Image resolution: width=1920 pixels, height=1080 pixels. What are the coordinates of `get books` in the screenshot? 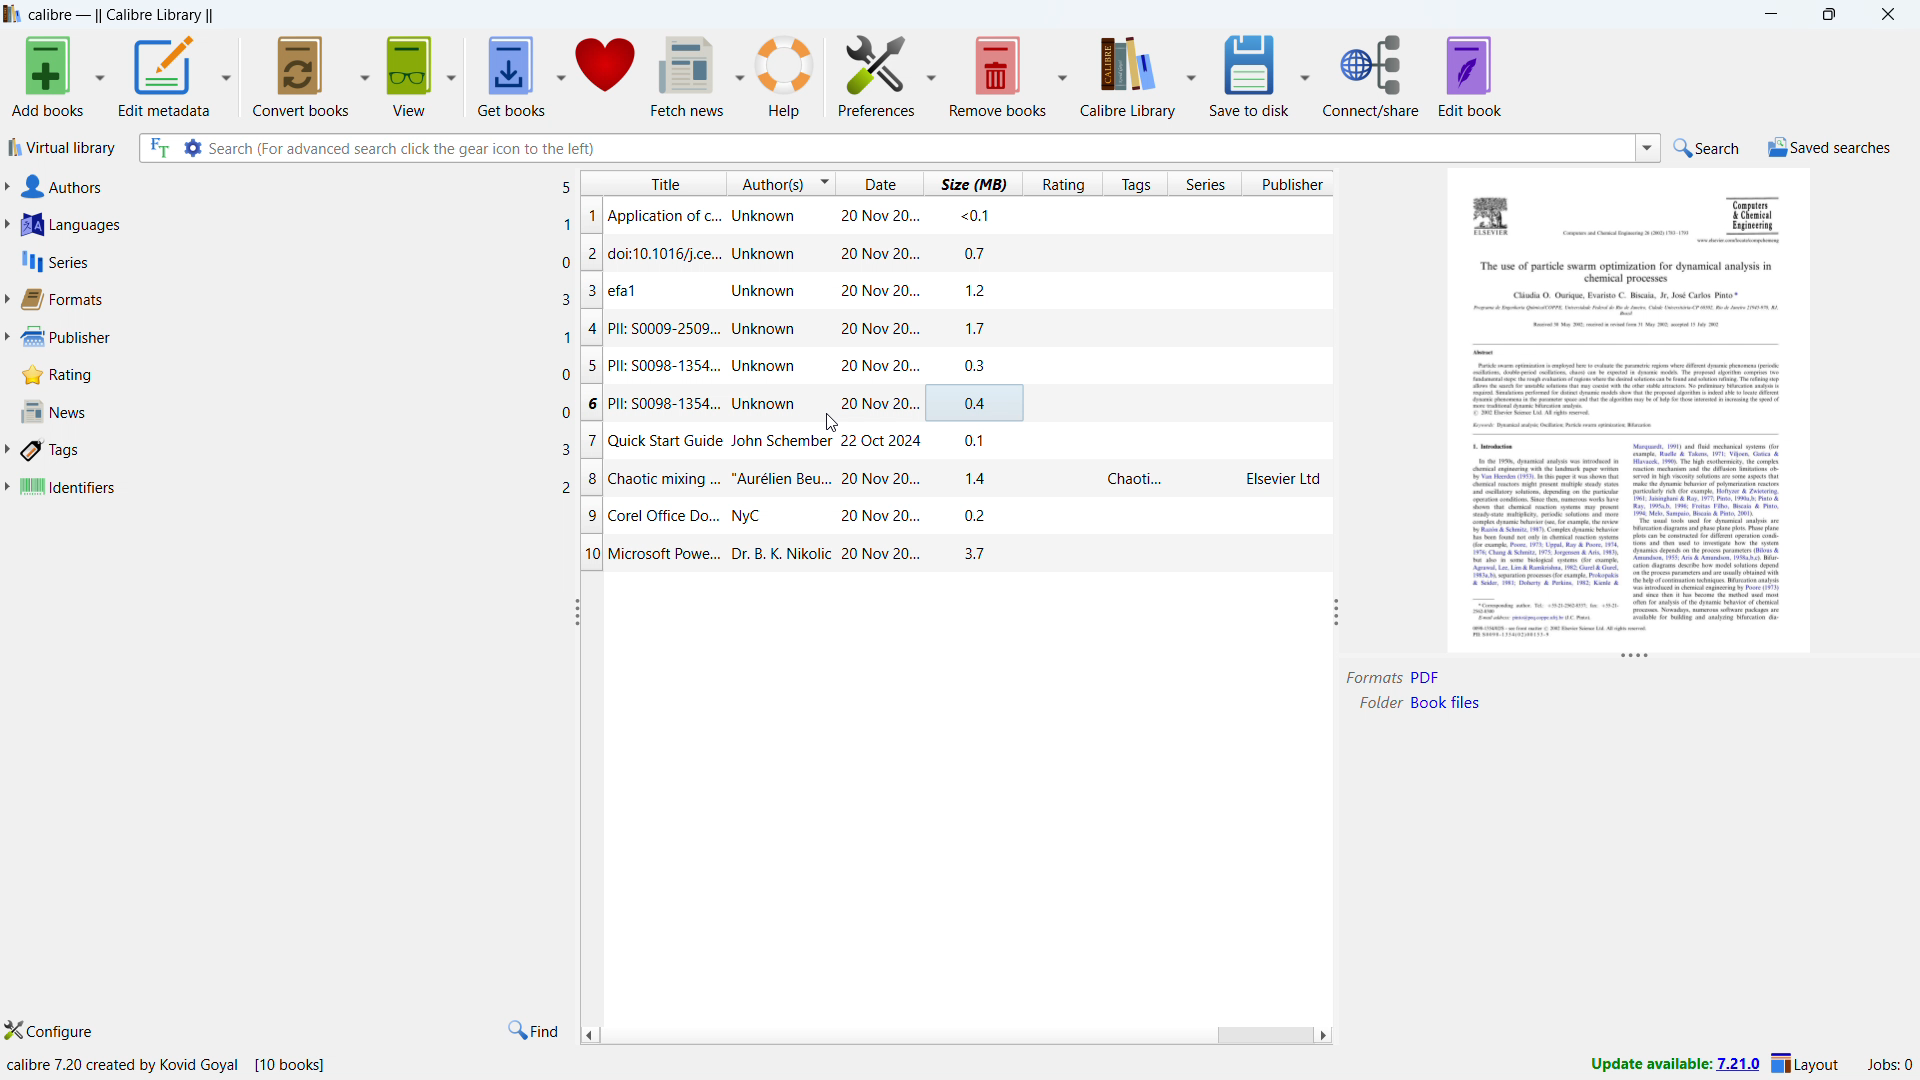 It's located at (511, 74).